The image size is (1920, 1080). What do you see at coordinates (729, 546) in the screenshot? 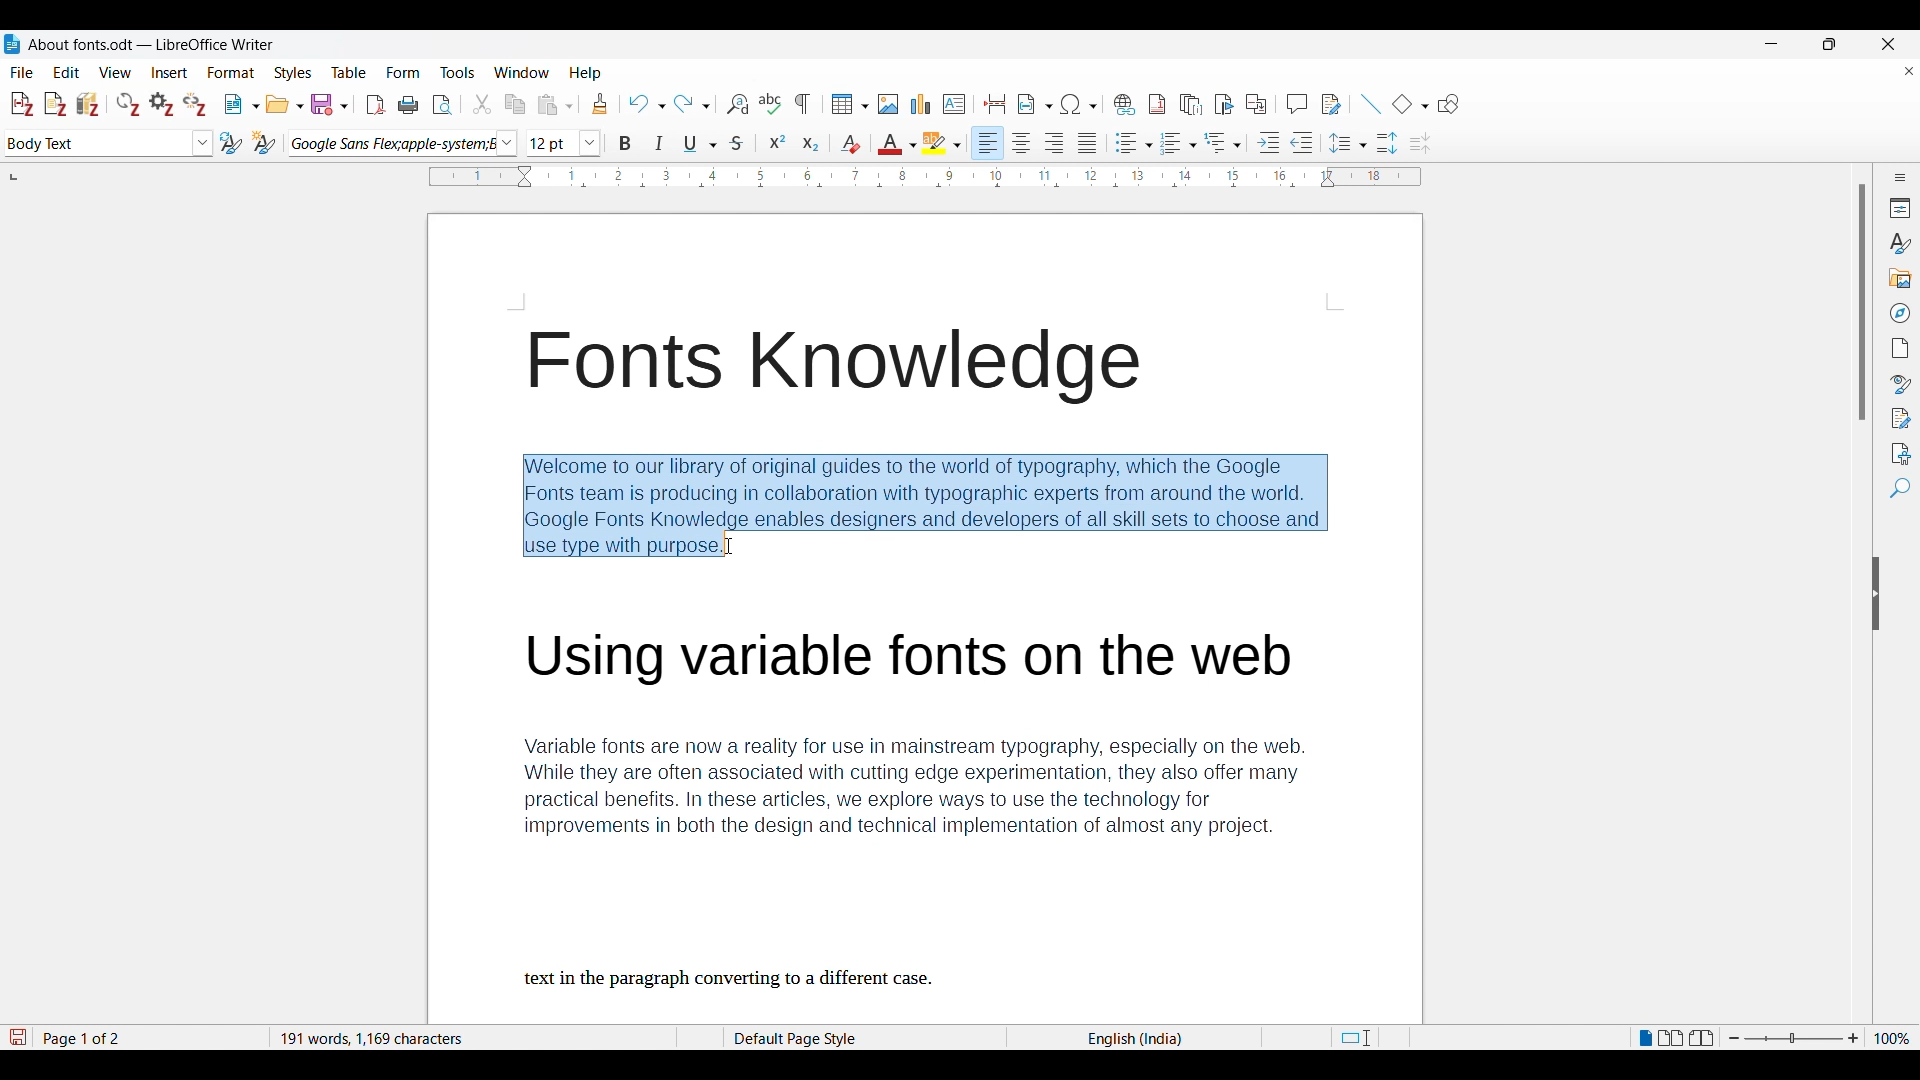
I see `Cursor position unchanged after making selection` at bounding box center [729, 546].